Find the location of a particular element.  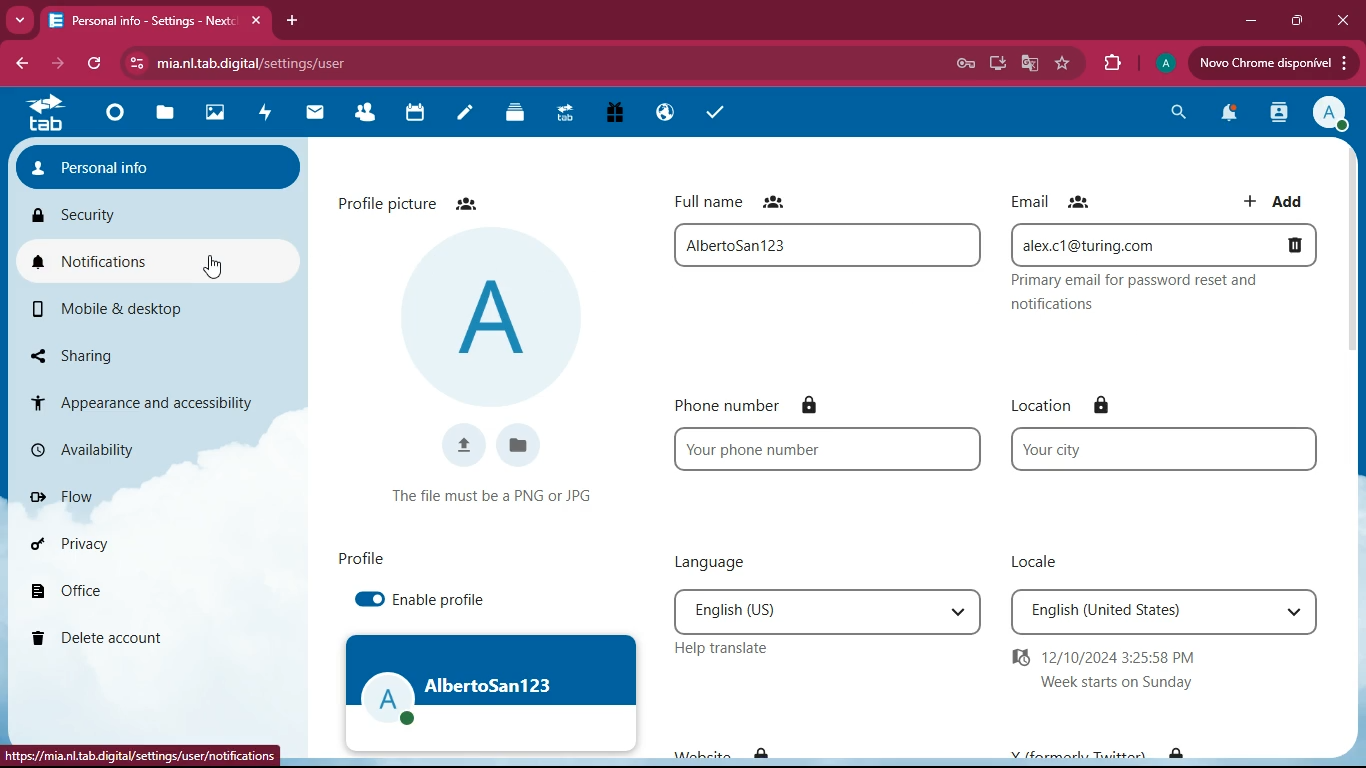

language is located at coordinates (715, 561).